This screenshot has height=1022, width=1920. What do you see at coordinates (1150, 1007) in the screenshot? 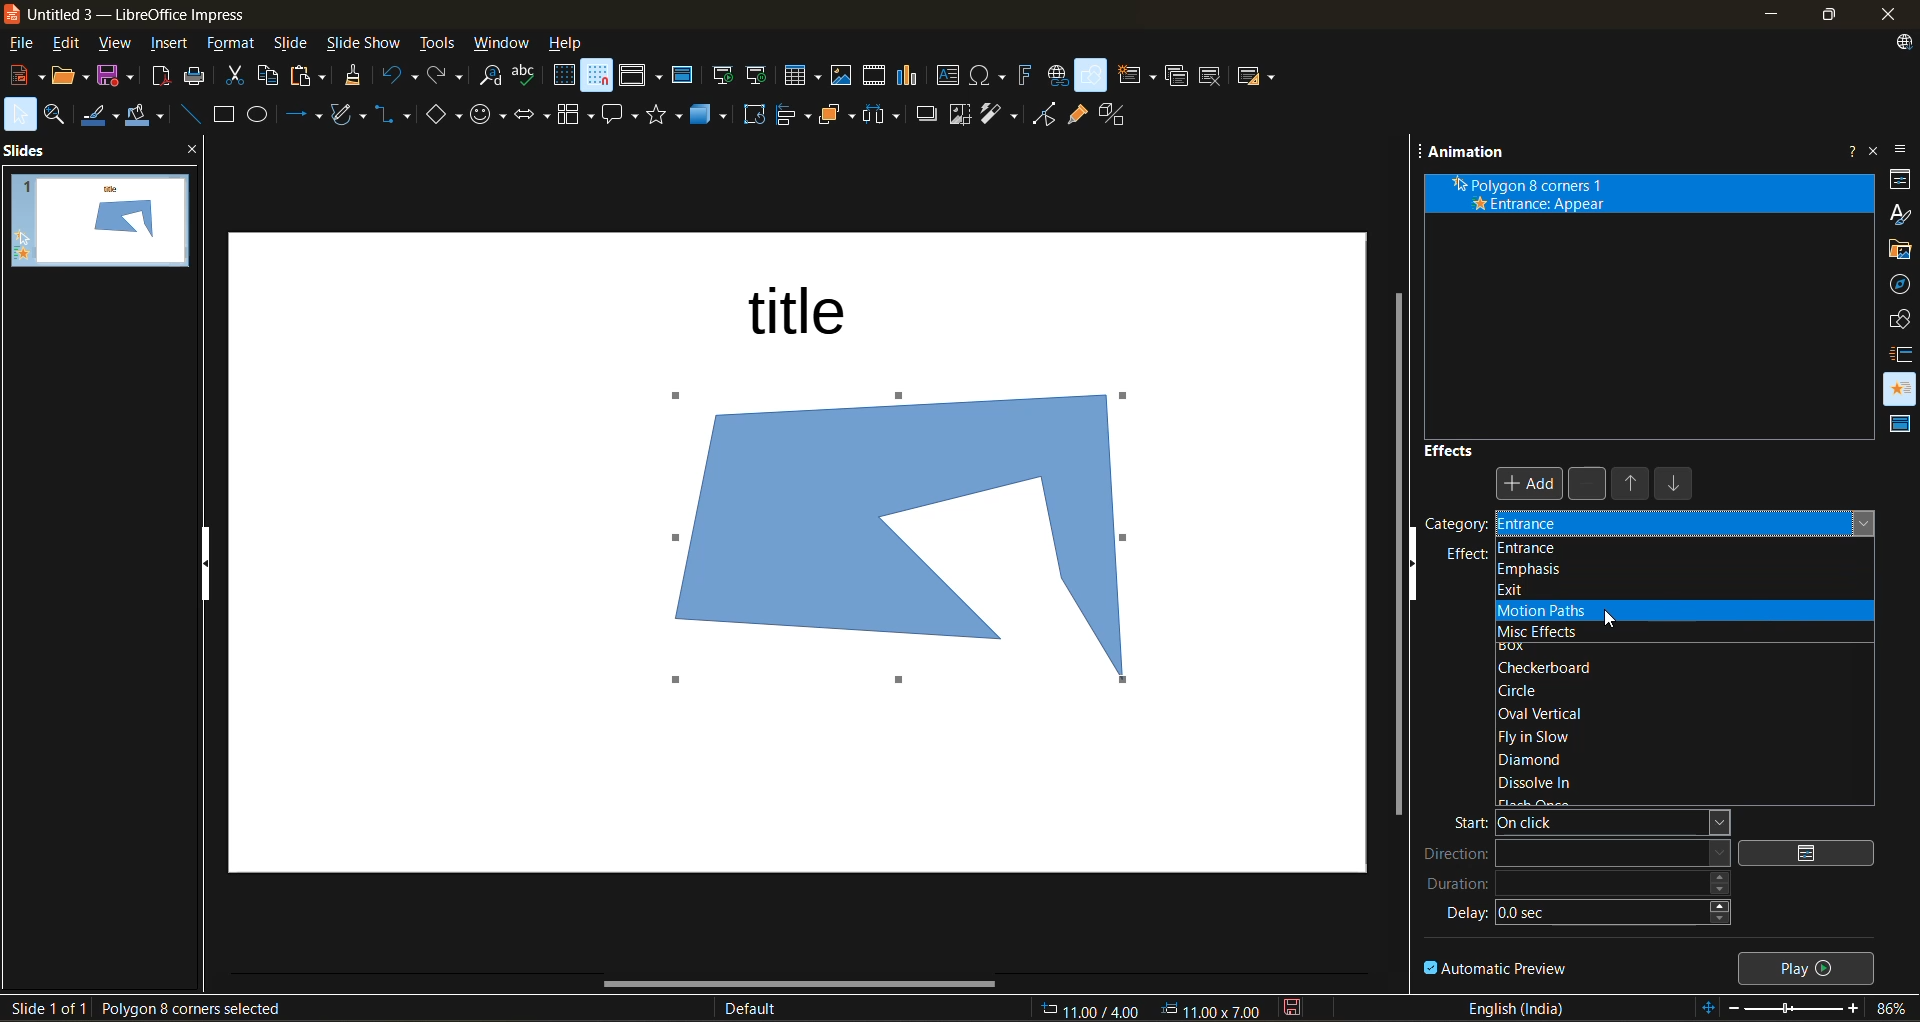
I see `coordinates` at bounding box center [1150, 1007].